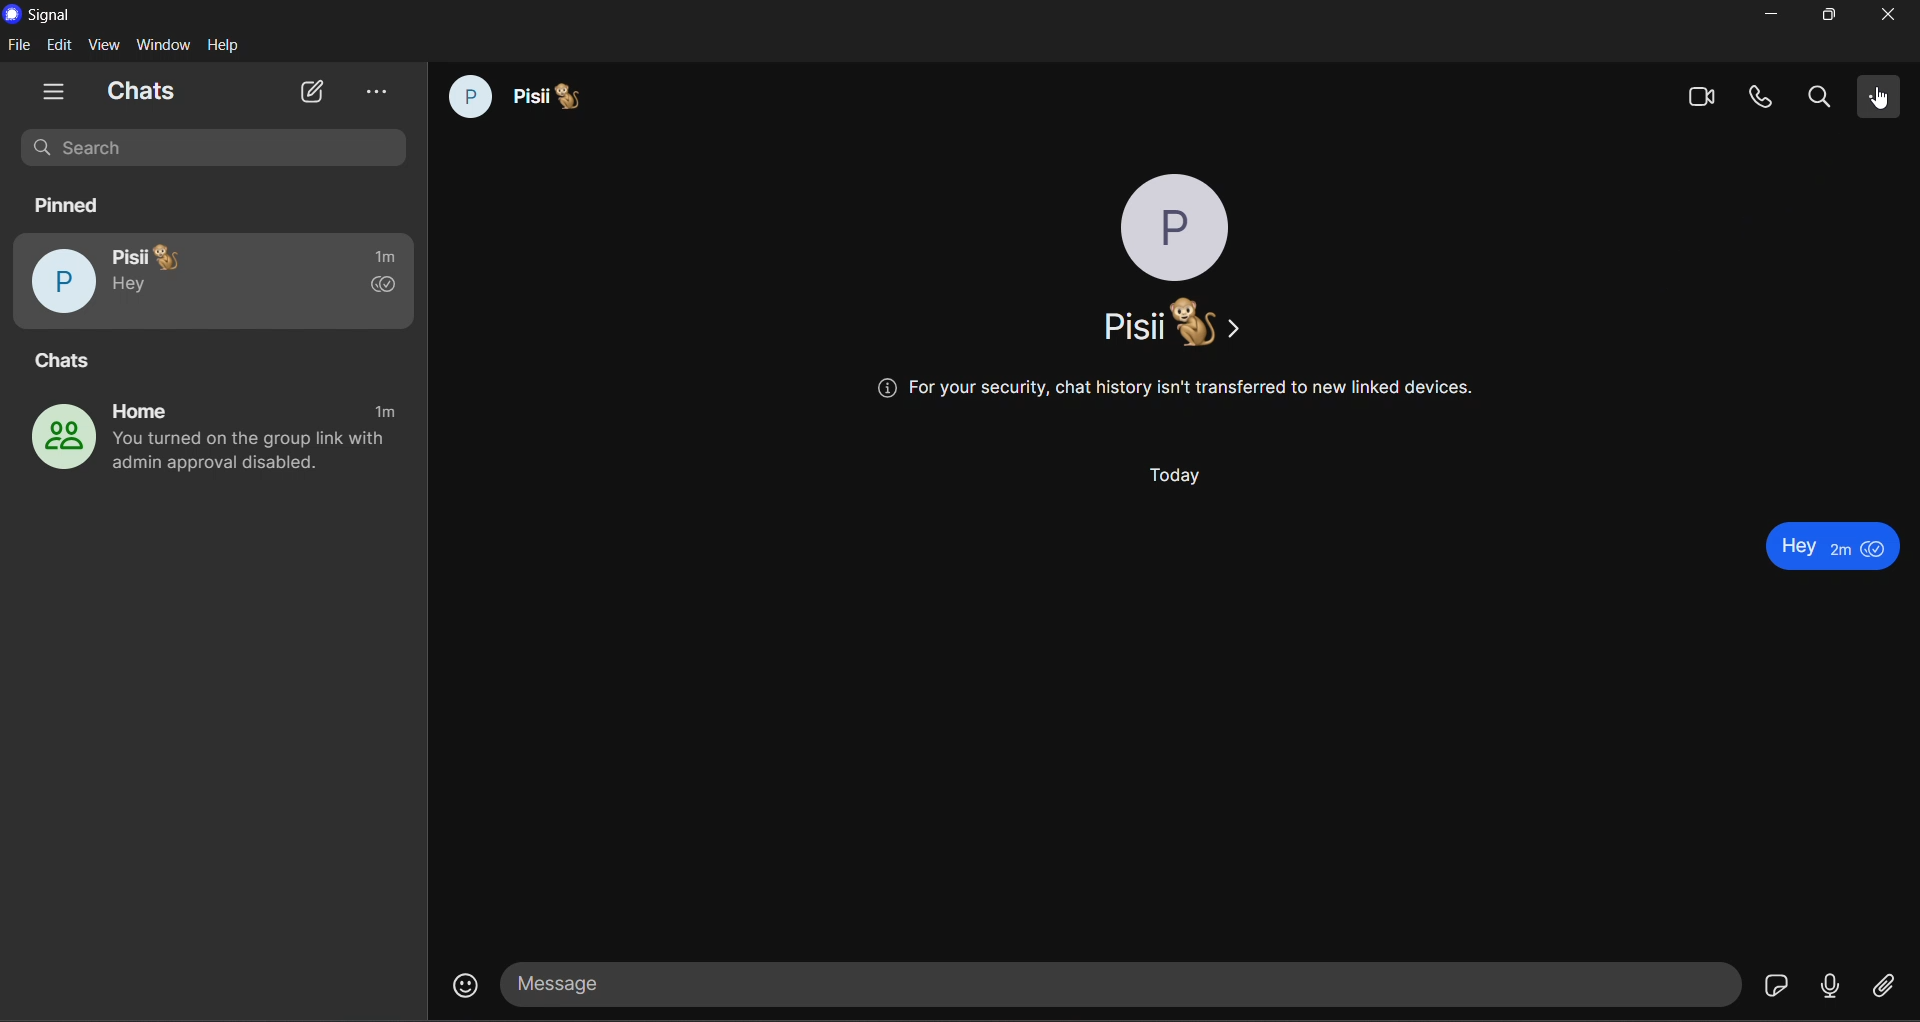  What do you see at coordinates (519, 100) in the screenshot?
I see `pisii chat` at bounding box center [519, 100].